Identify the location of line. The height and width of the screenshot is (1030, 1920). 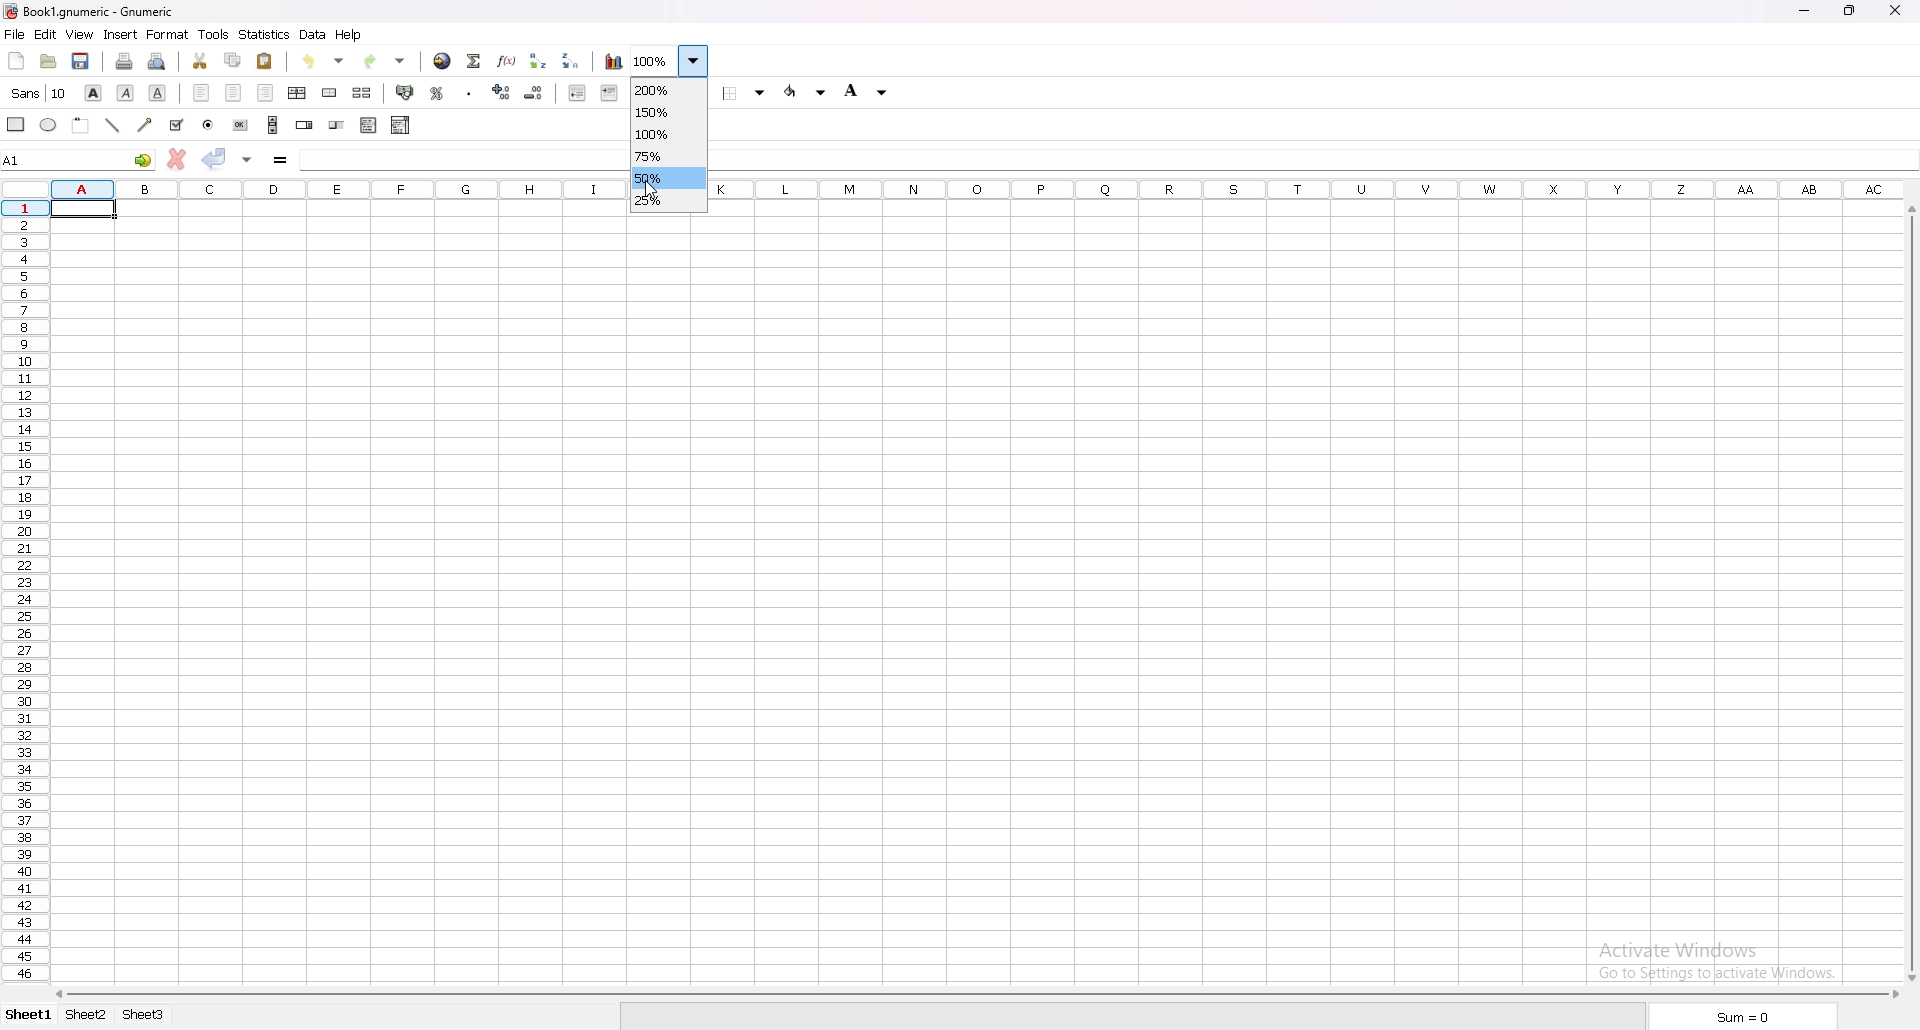
(113, 125).